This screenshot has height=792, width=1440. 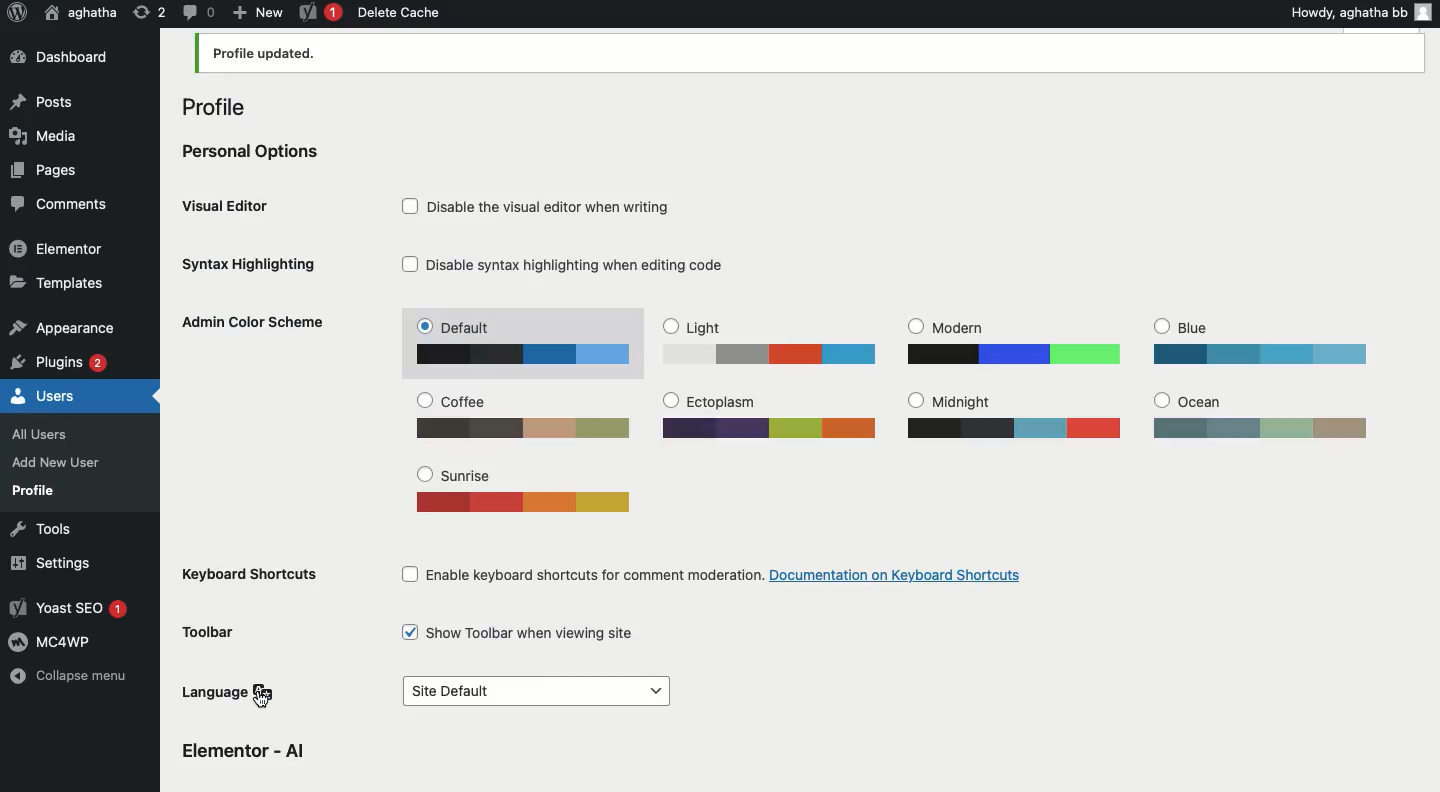 What do you see at coordinates (1013, 341) in the screenshot?
I see `Modern` at bounding box center [1013, 341].